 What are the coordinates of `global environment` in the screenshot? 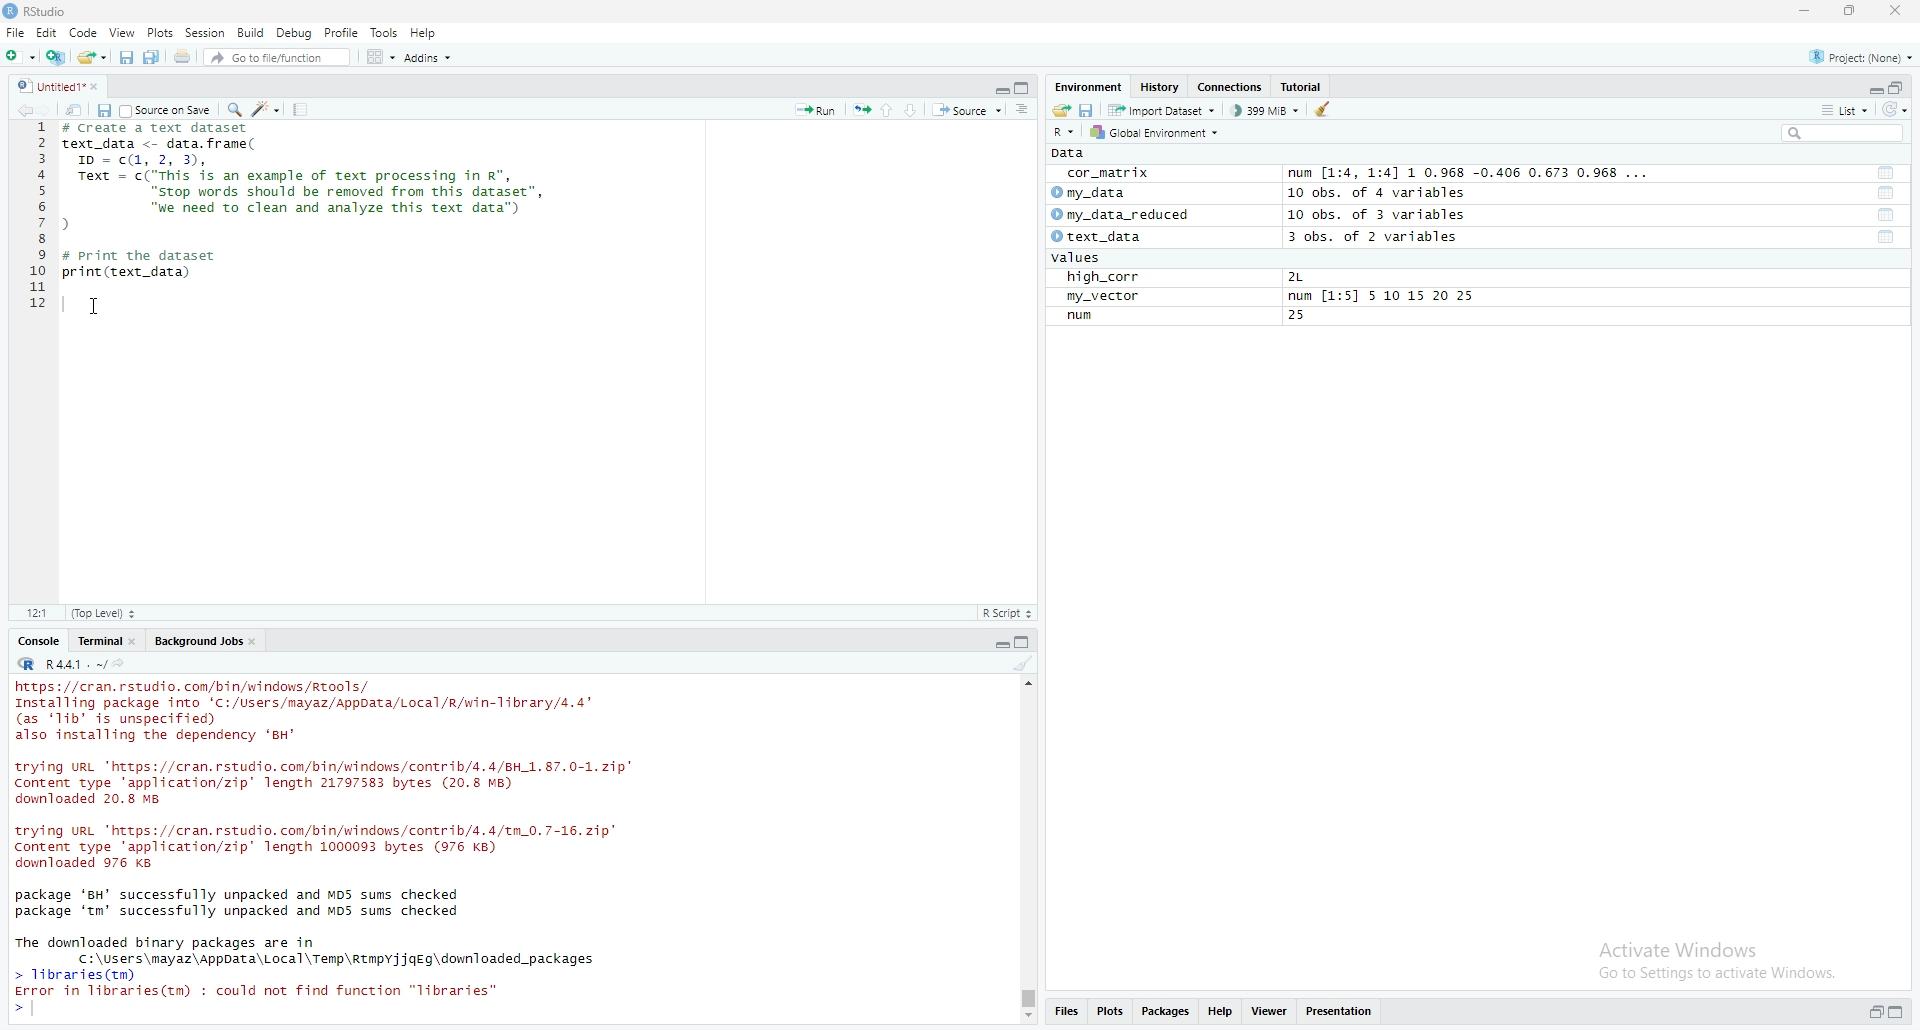 It's located at (1163, 134).